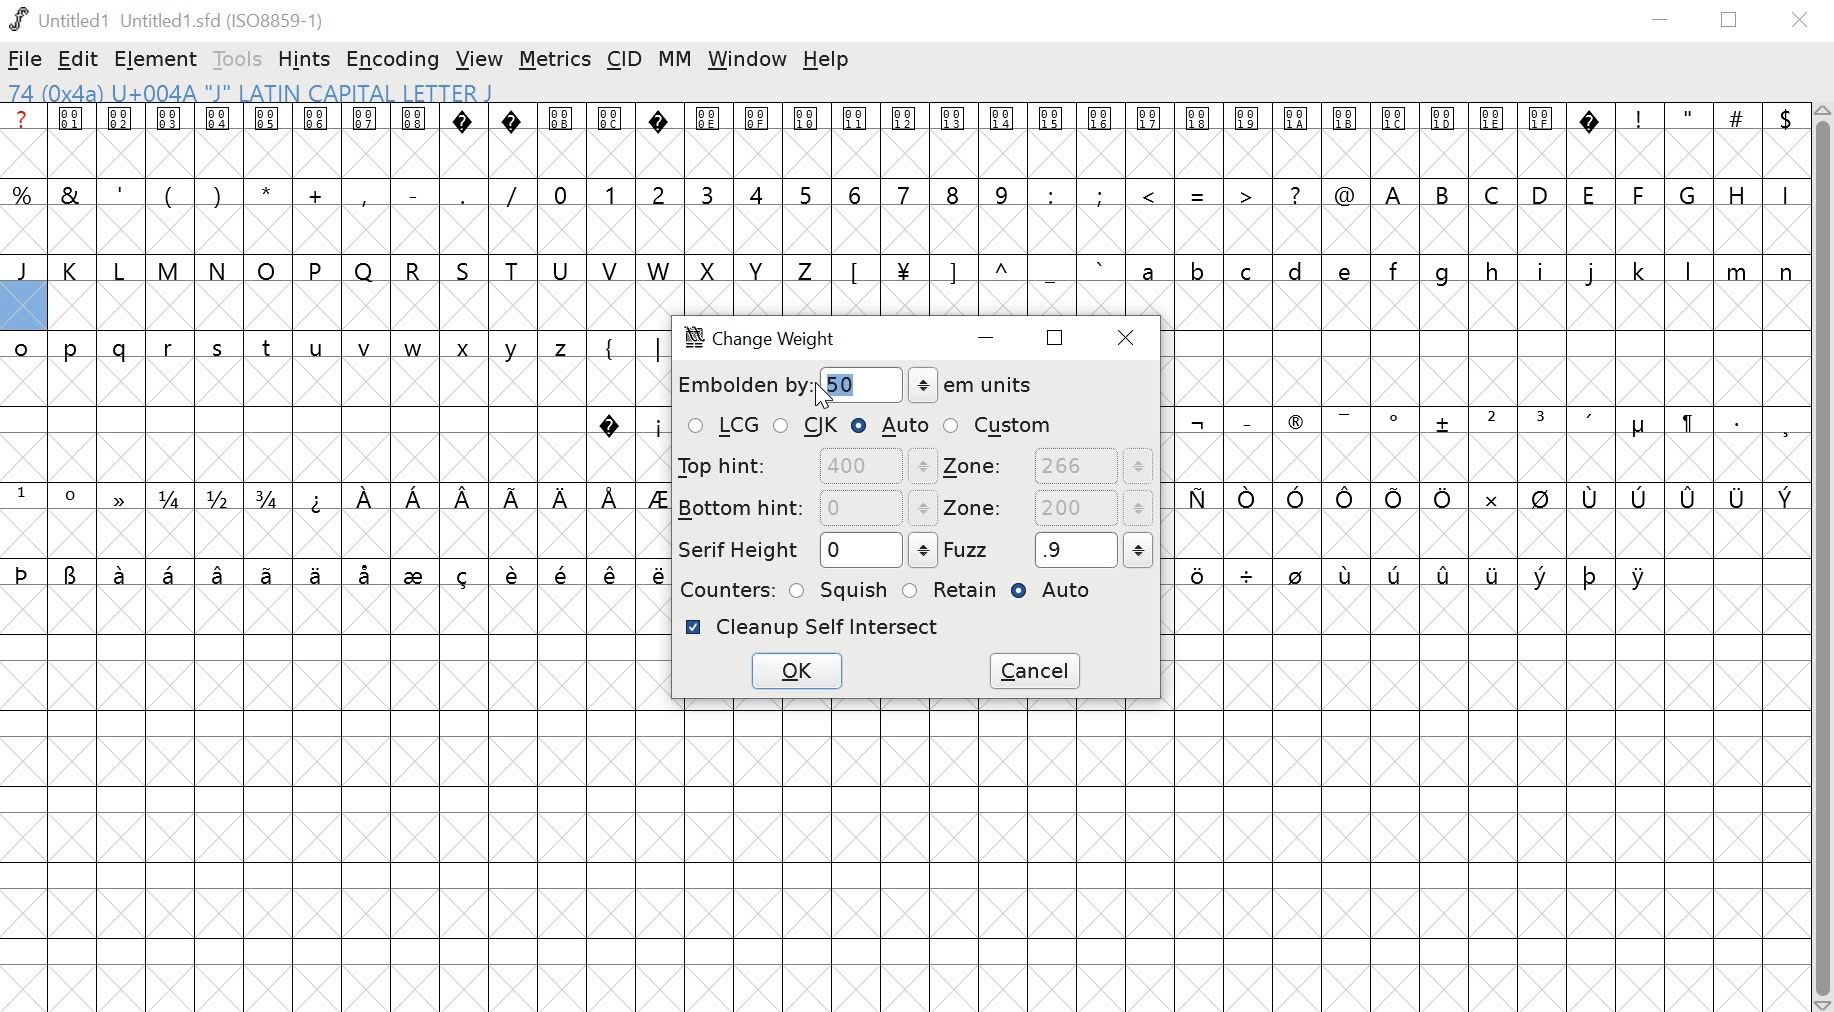  What do you see at coordinates (393, 60) in the screenshot?
I see `ENCODING` at bounding box center [393, 60].